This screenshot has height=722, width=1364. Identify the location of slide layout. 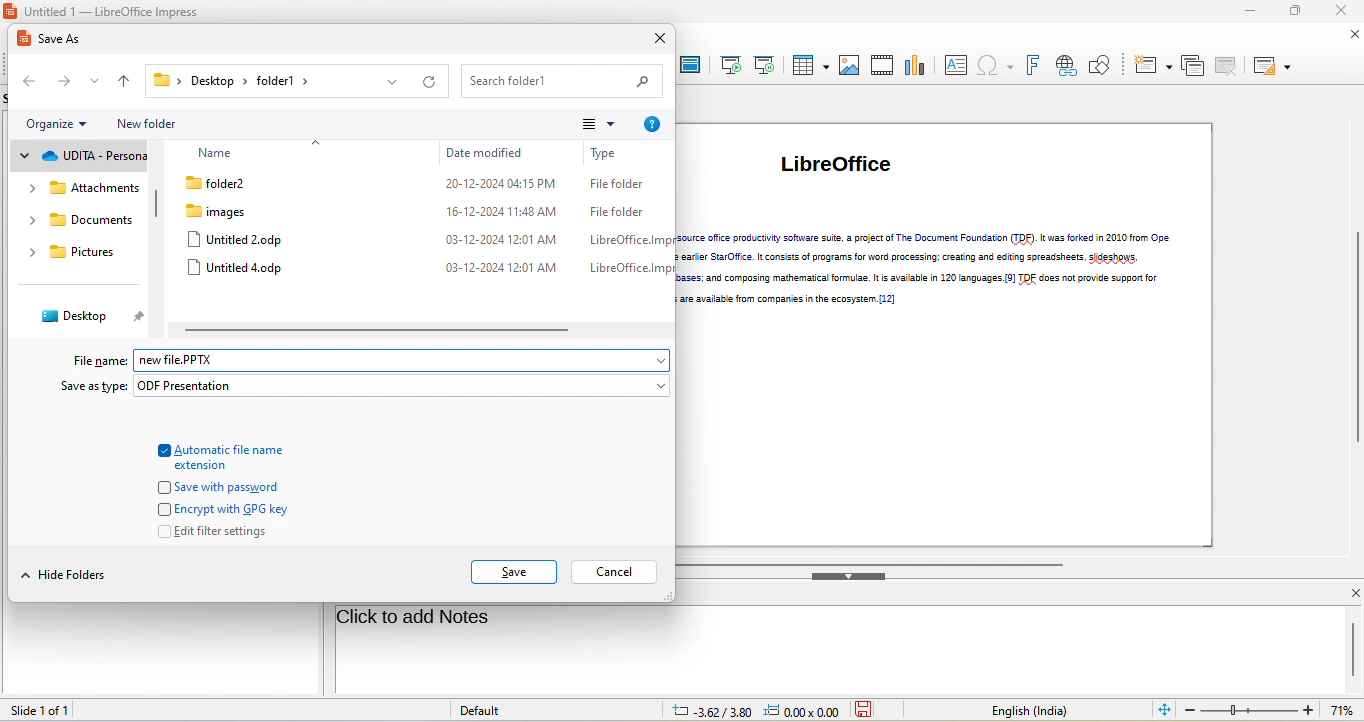
(1275, 66).